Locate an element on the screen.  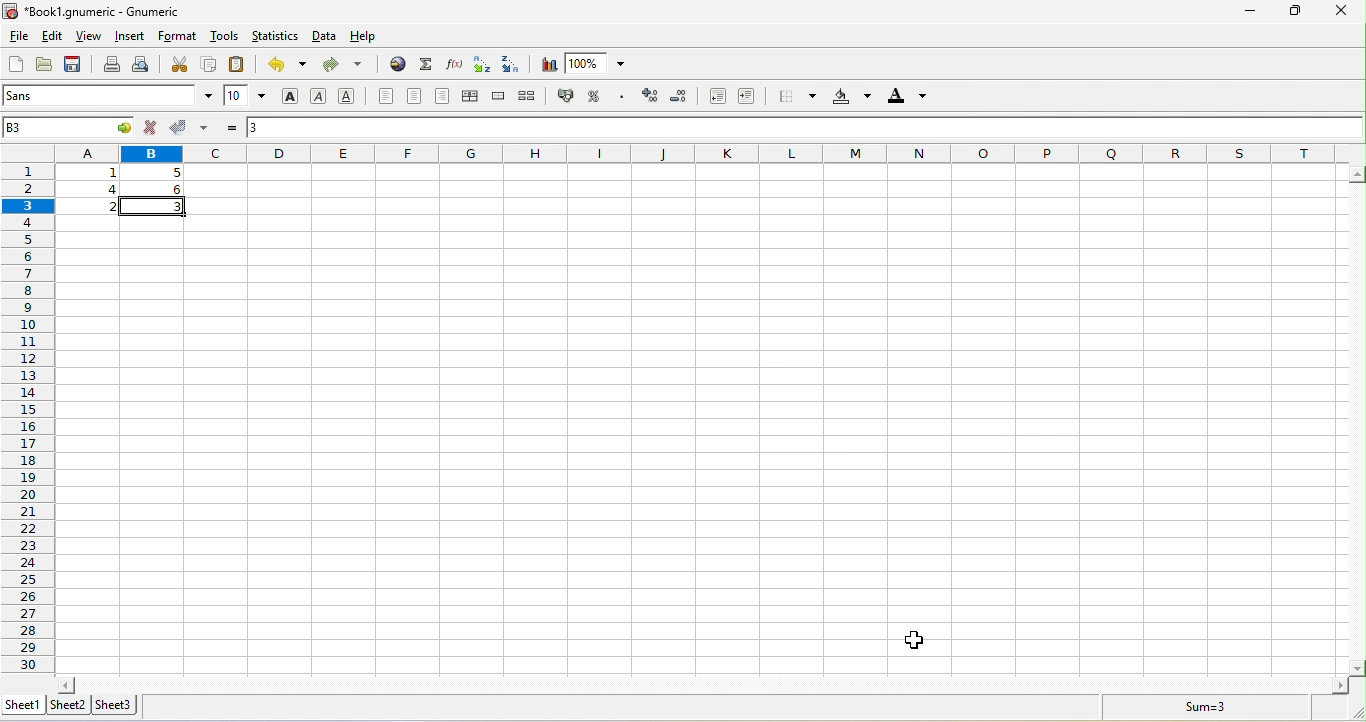
sum is located at coordinates (426, 64).